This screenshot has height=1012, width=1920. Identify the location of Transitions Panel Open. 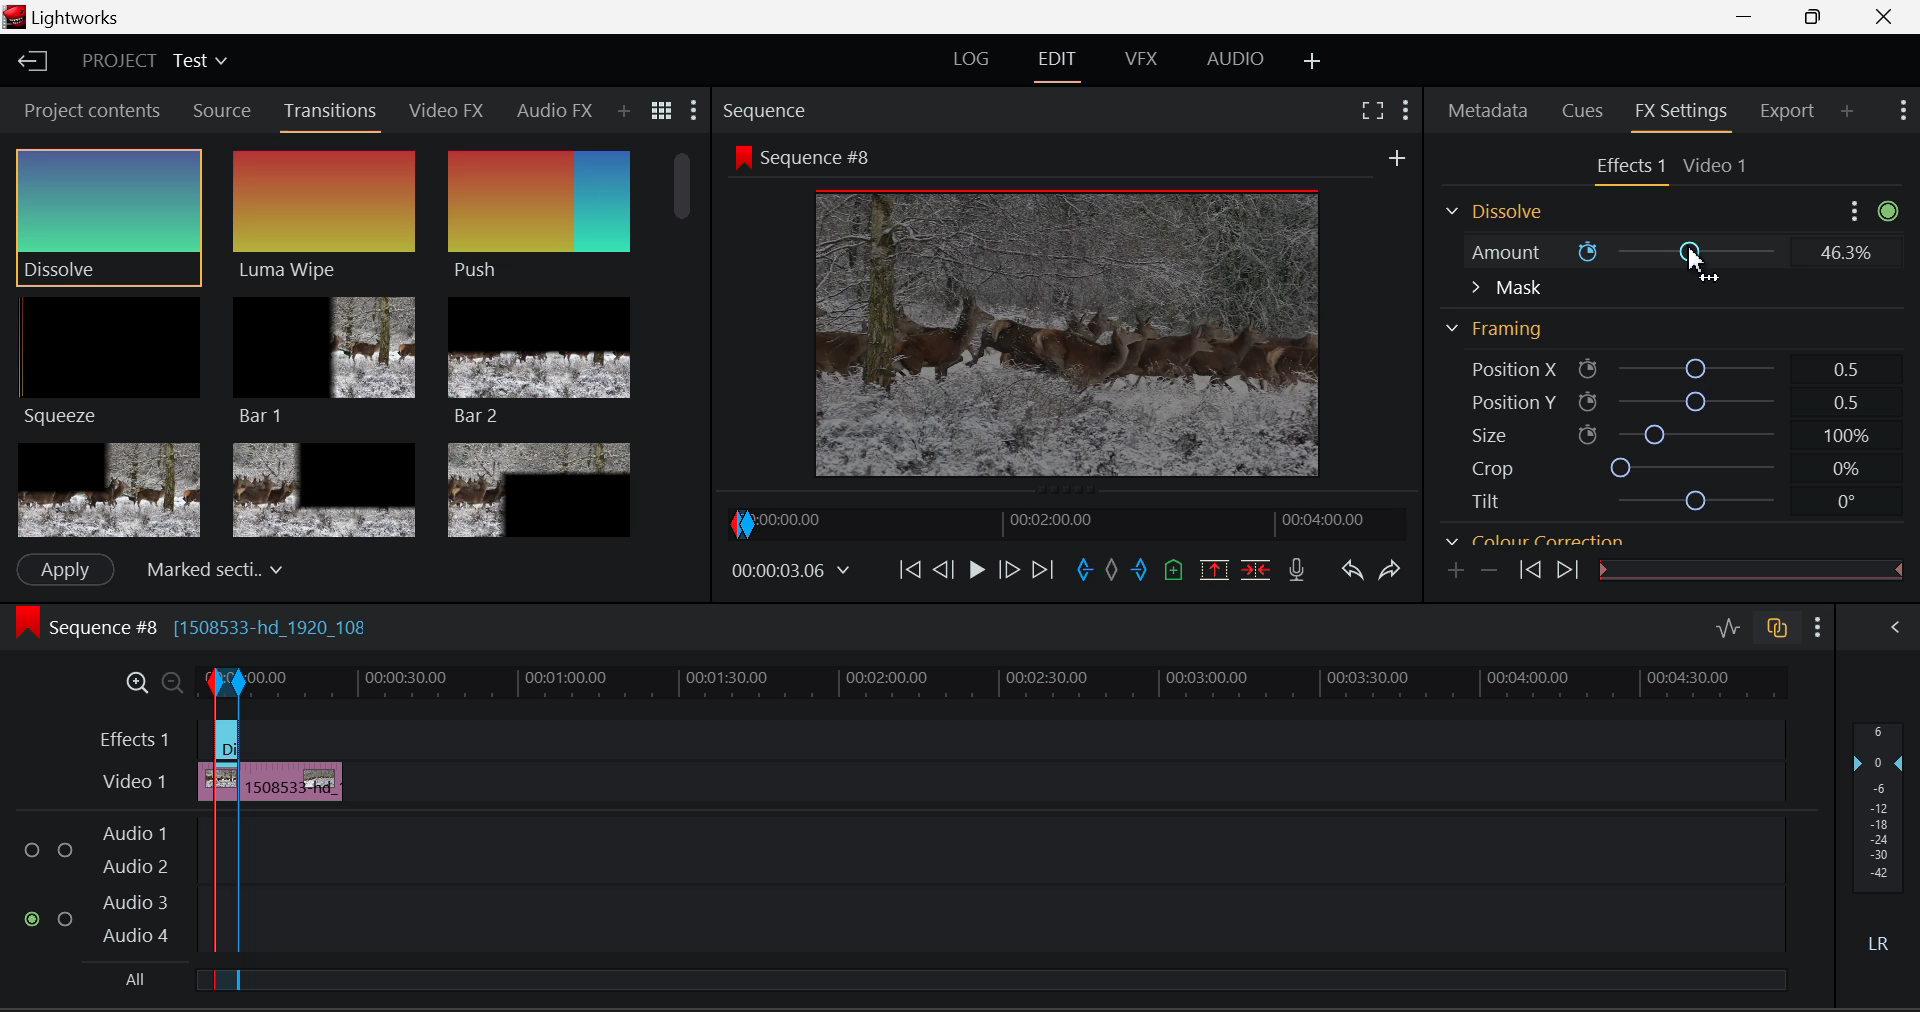
(331, 116).